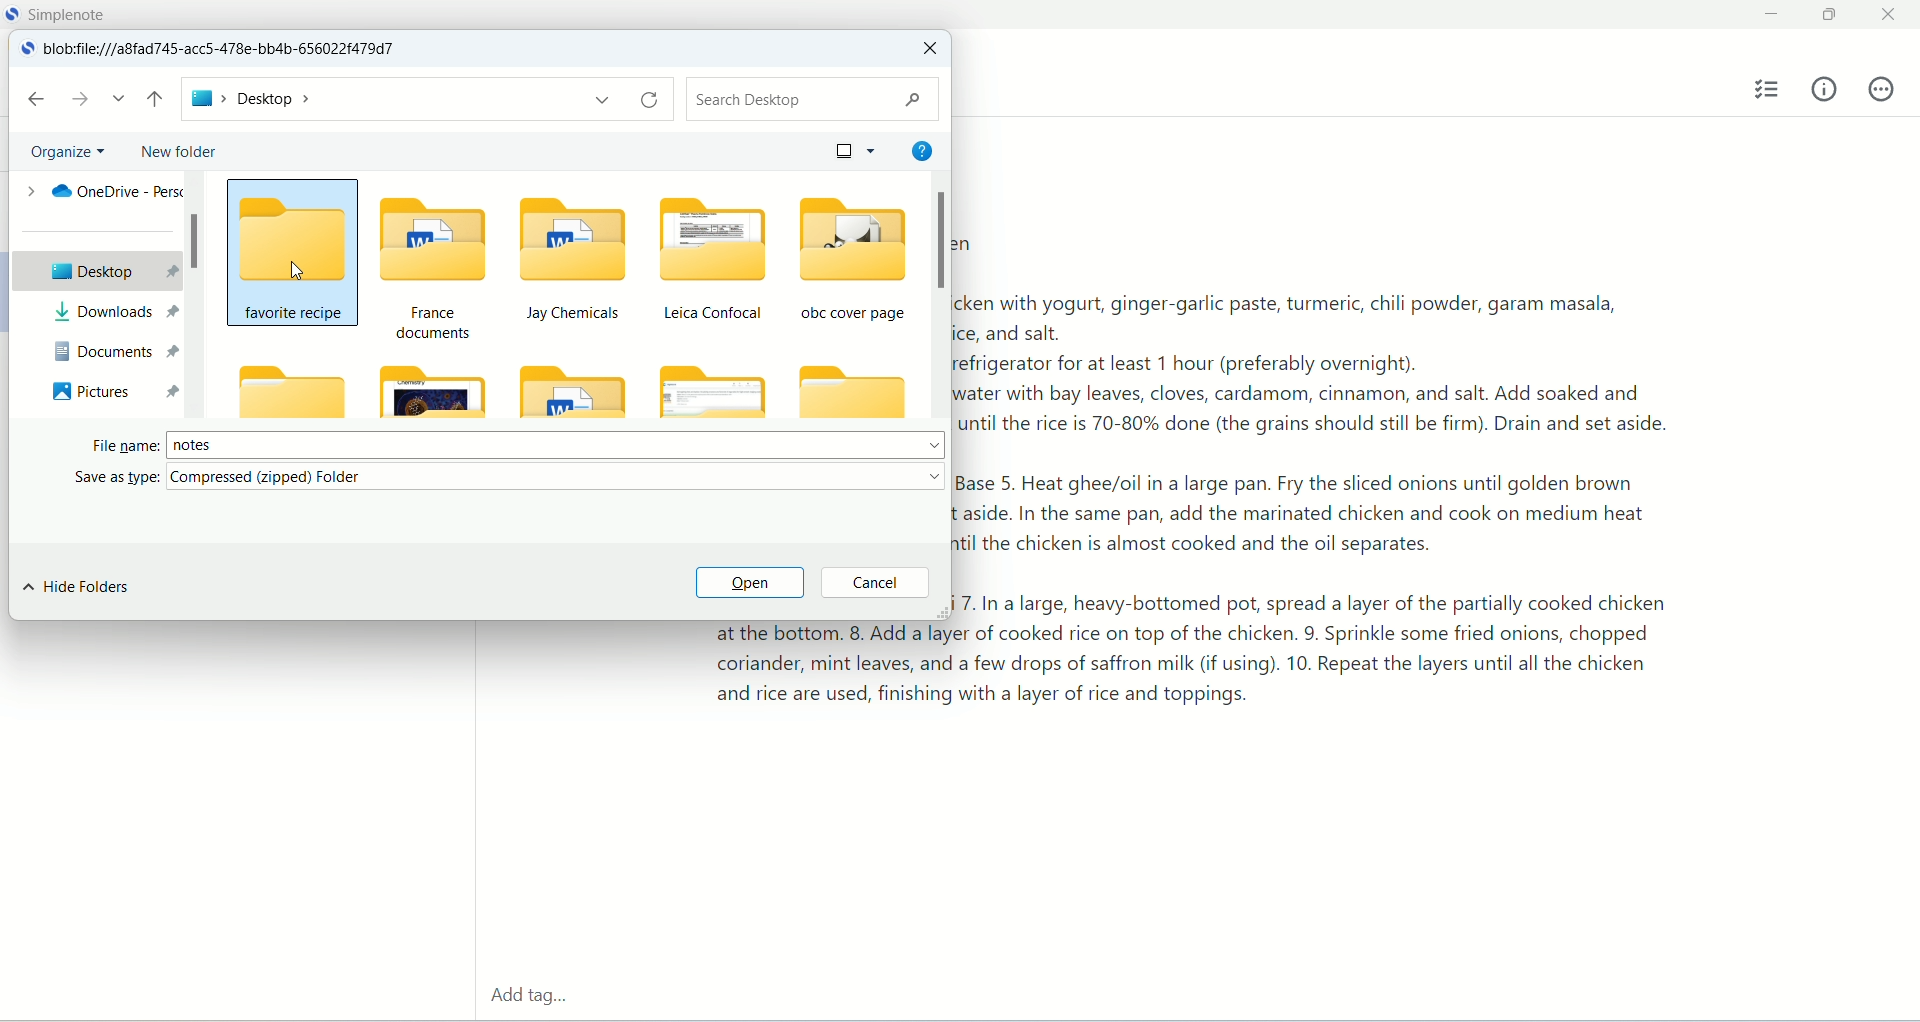 The width and height of the screenshot is (1920, 1022). I want to click on change view, so click(849, 149).